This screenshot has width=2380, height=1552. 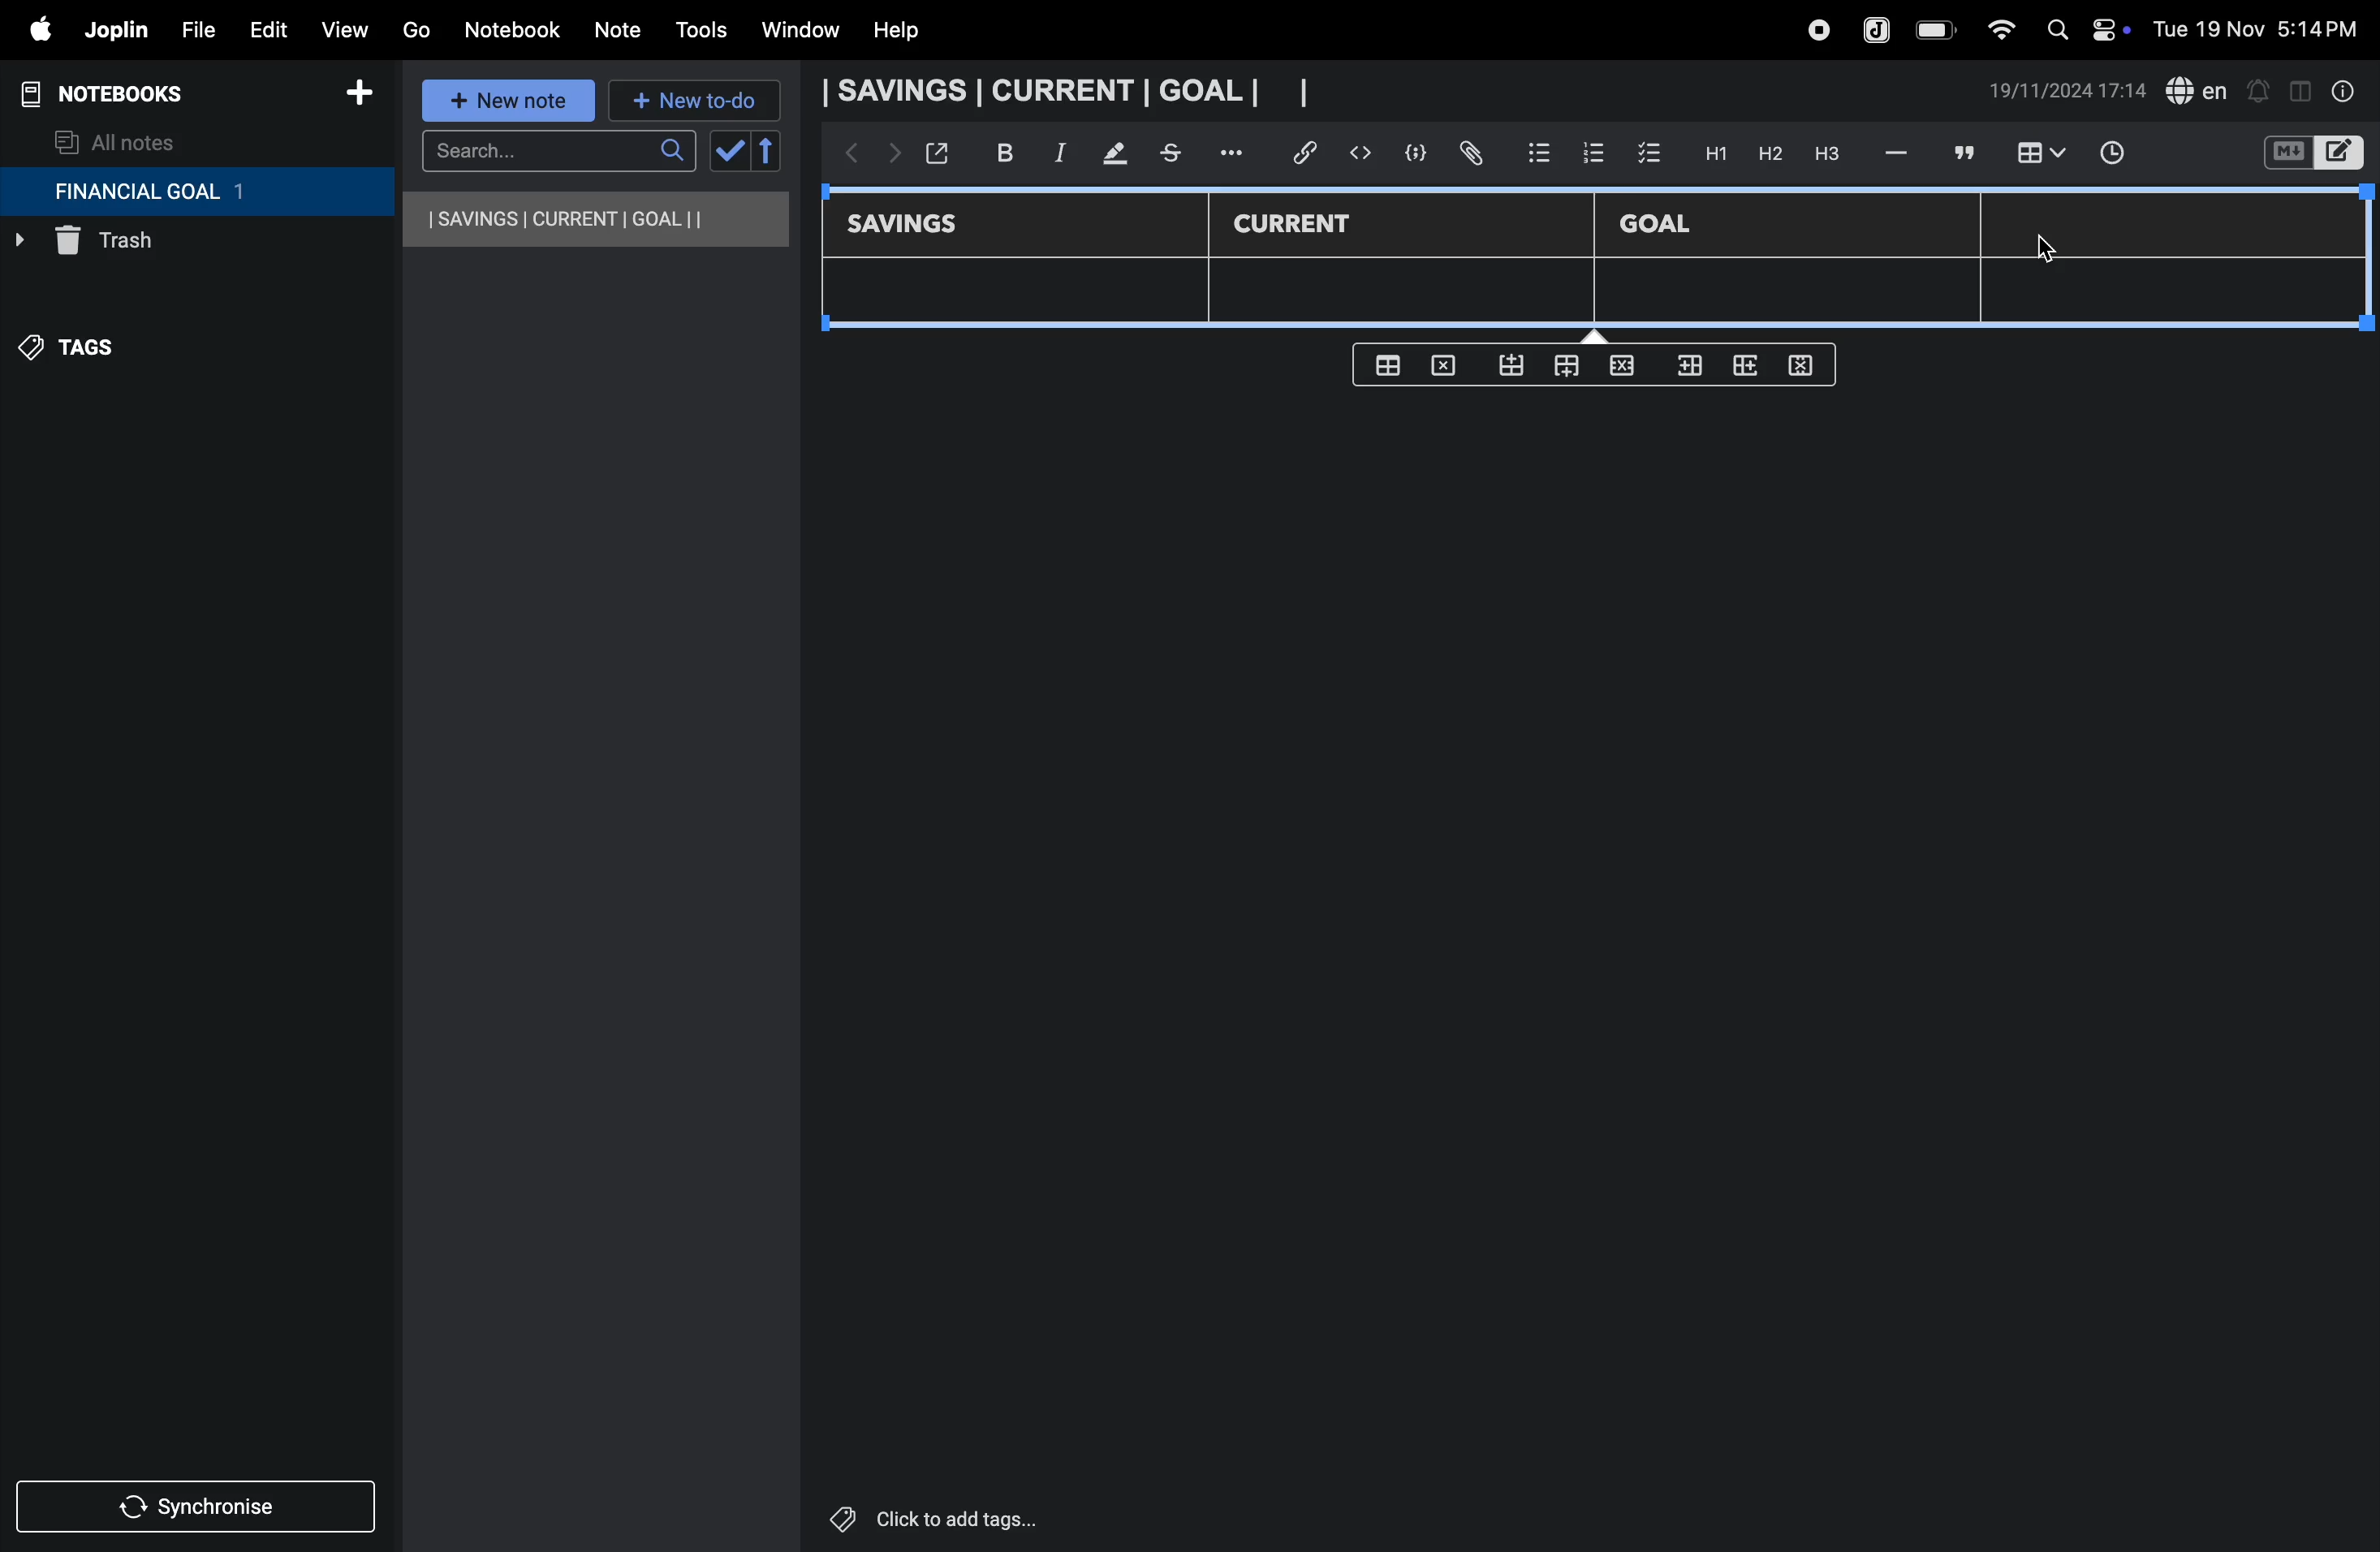 What do you see at coordinates (1827, 154) in the screenshot?
I see `heading 3` at bounding box center [1827, 154].